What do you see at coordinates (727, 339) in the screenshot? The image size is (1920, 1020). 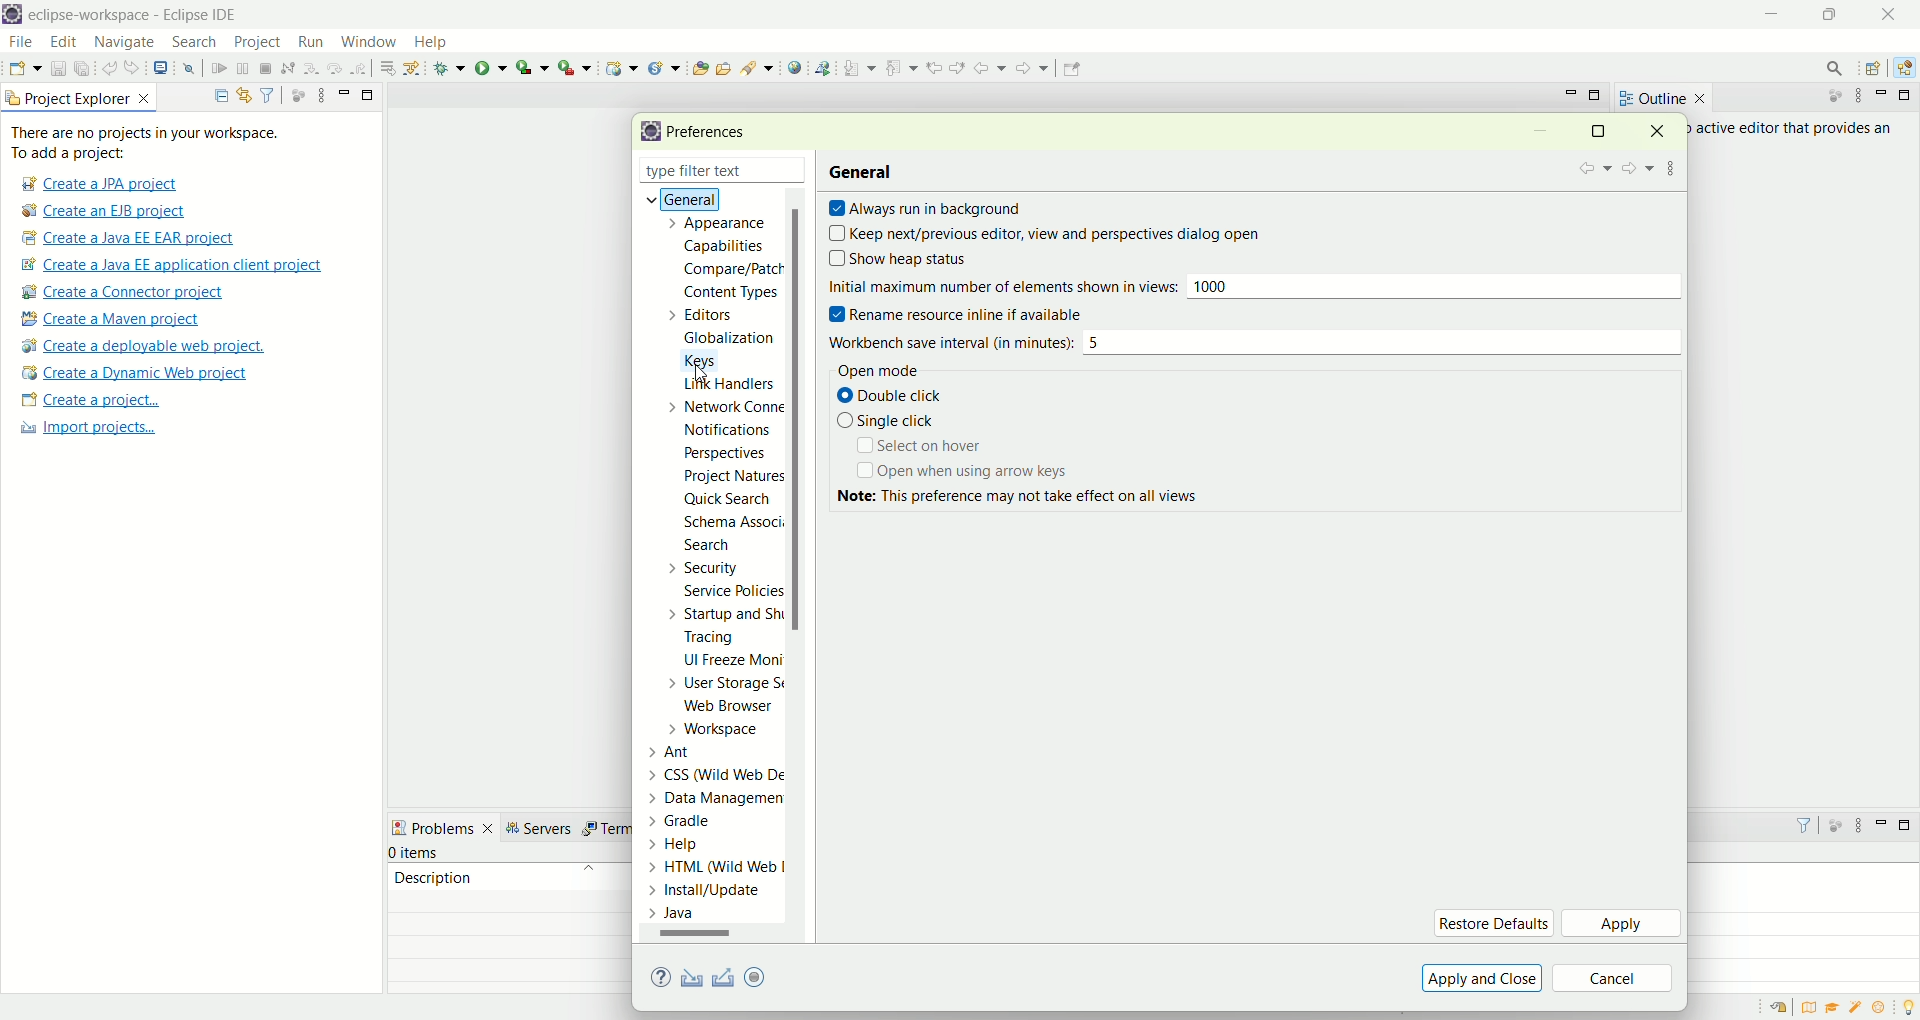 I see `globalization` at bounding box center [727, 339].